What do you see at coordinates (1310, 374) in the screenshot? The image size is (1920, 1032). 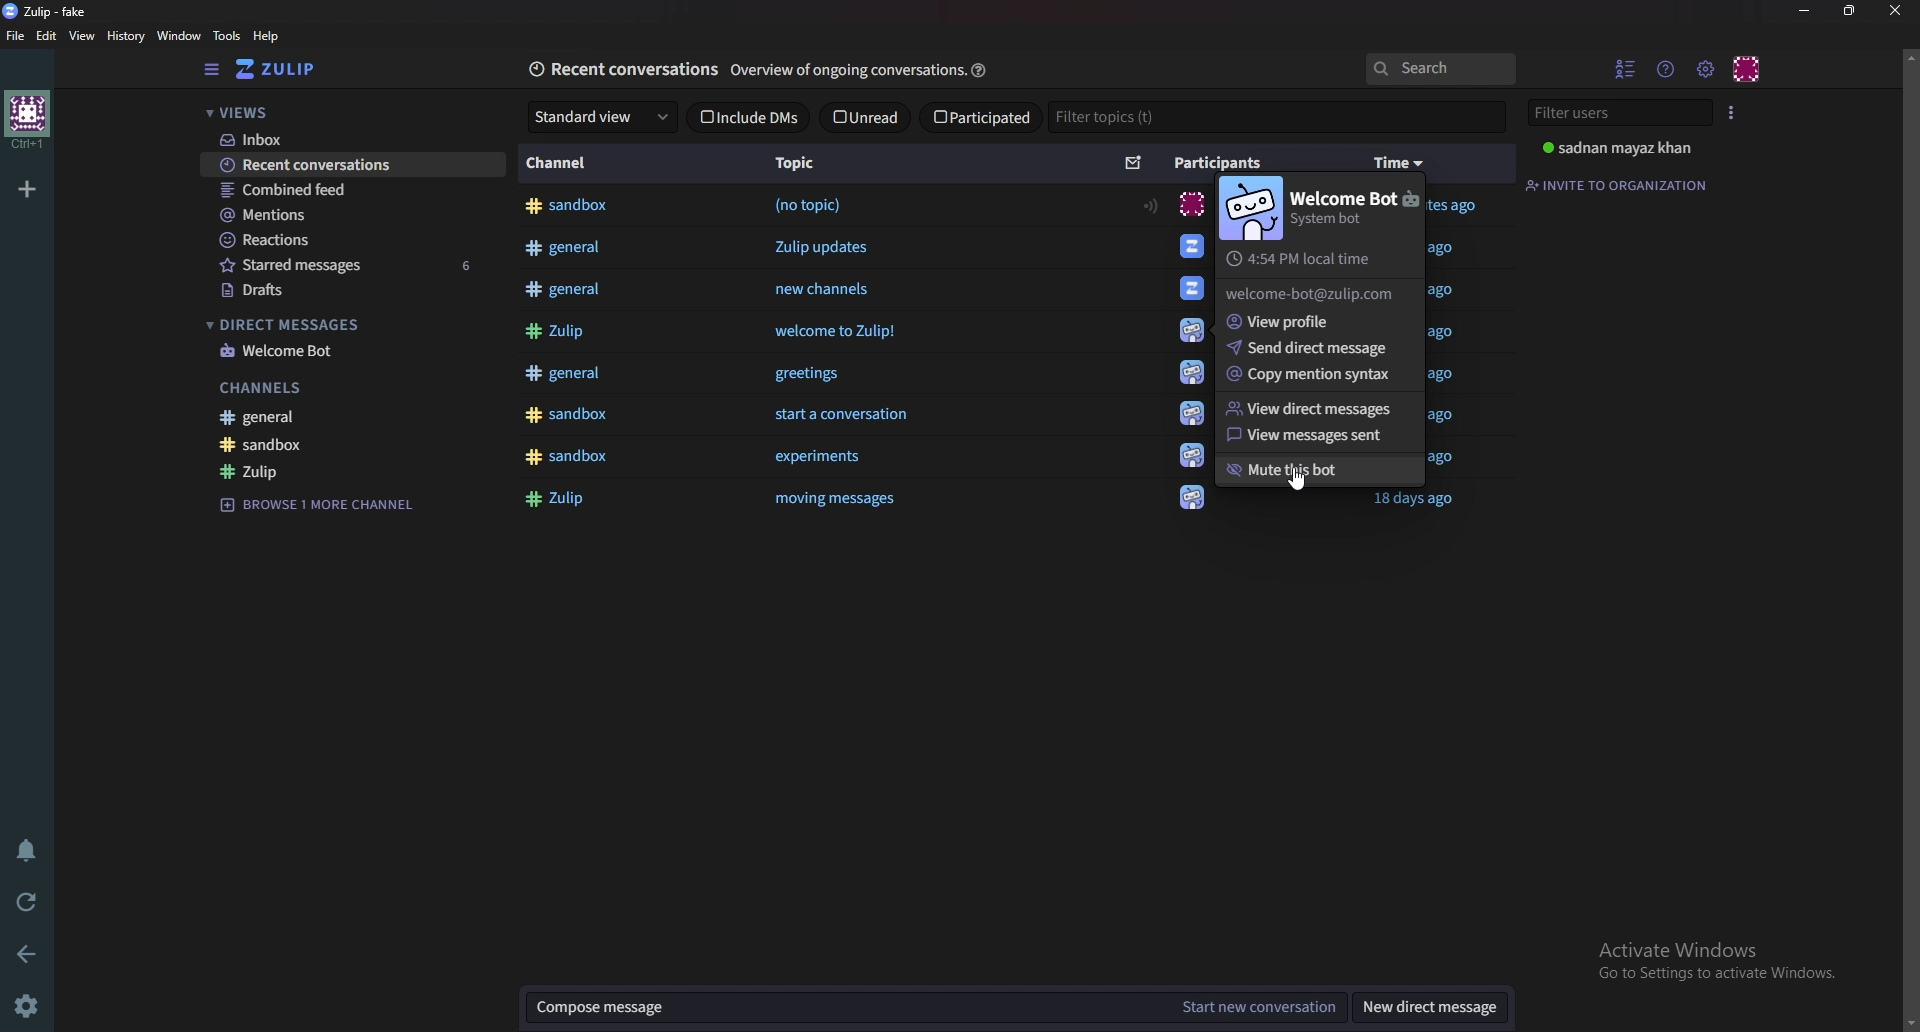 I see `Copy mentions syntax` at bounding box center [1310, 374].